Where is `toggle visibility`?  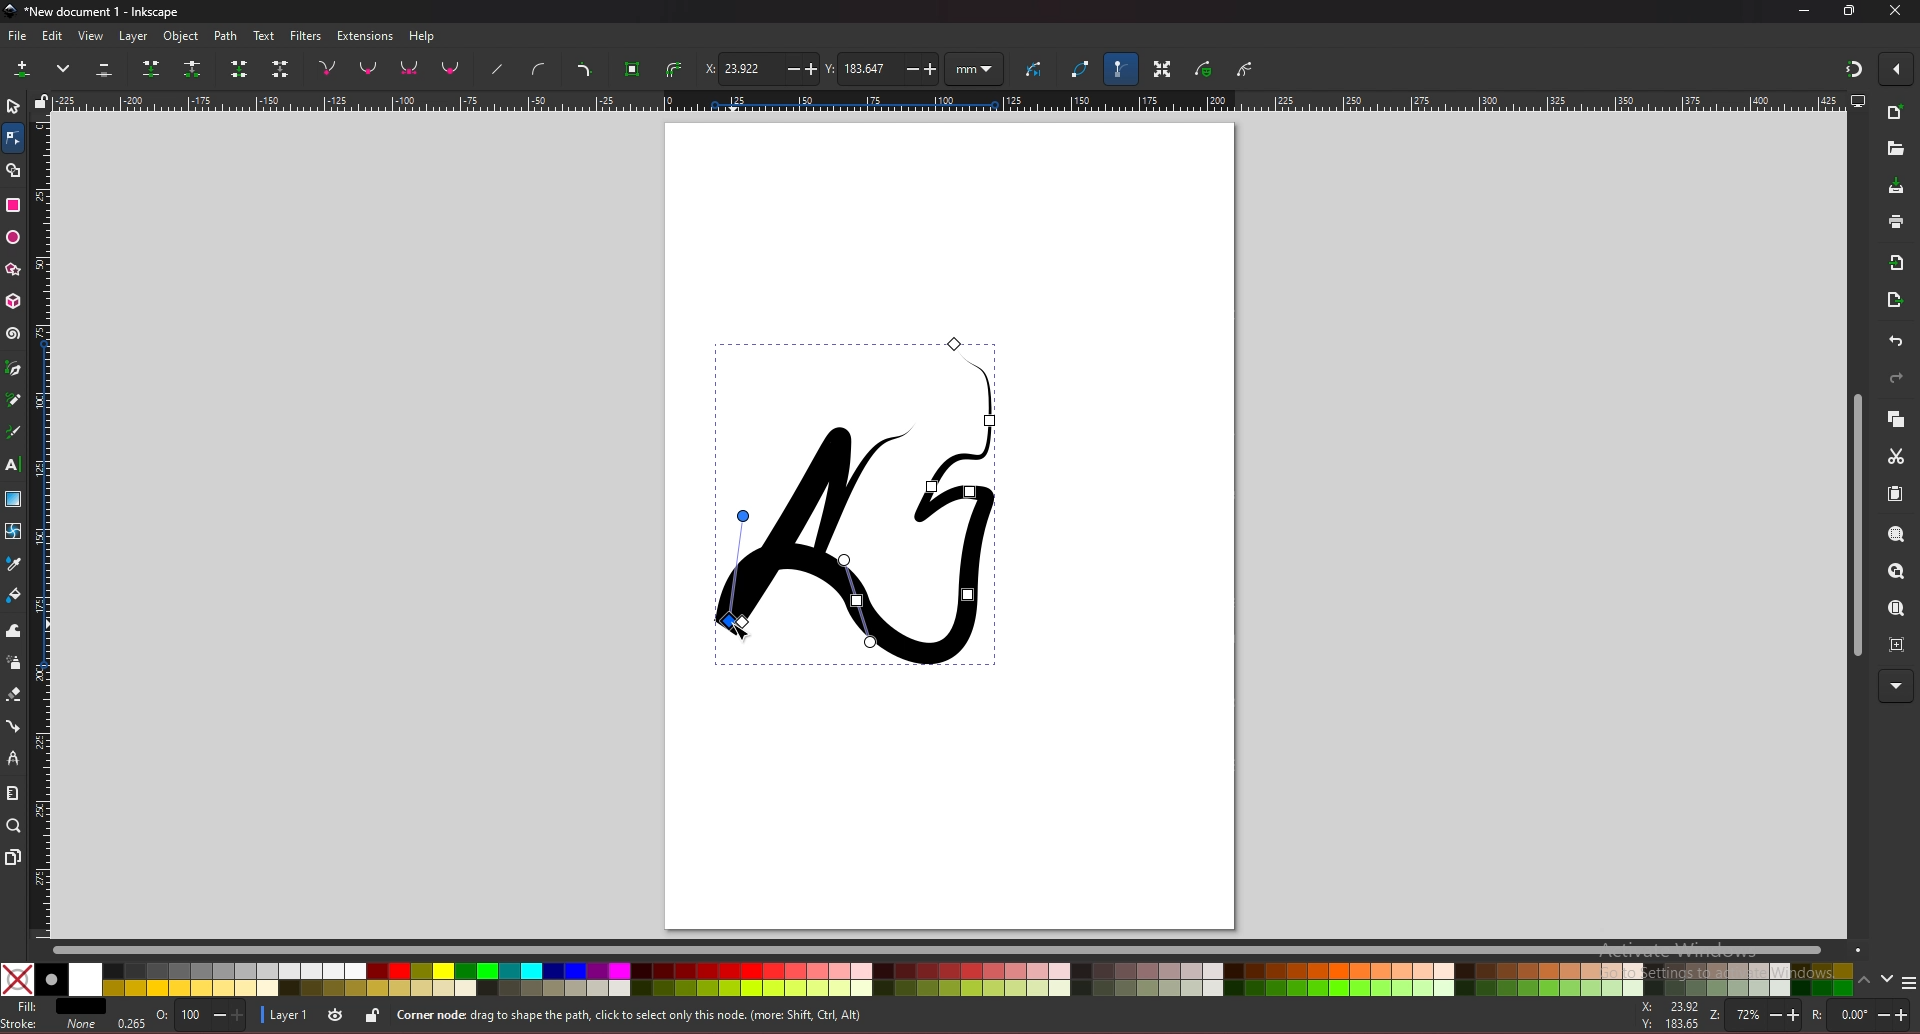
toggle visibility is located at coordinates (337, 1014).